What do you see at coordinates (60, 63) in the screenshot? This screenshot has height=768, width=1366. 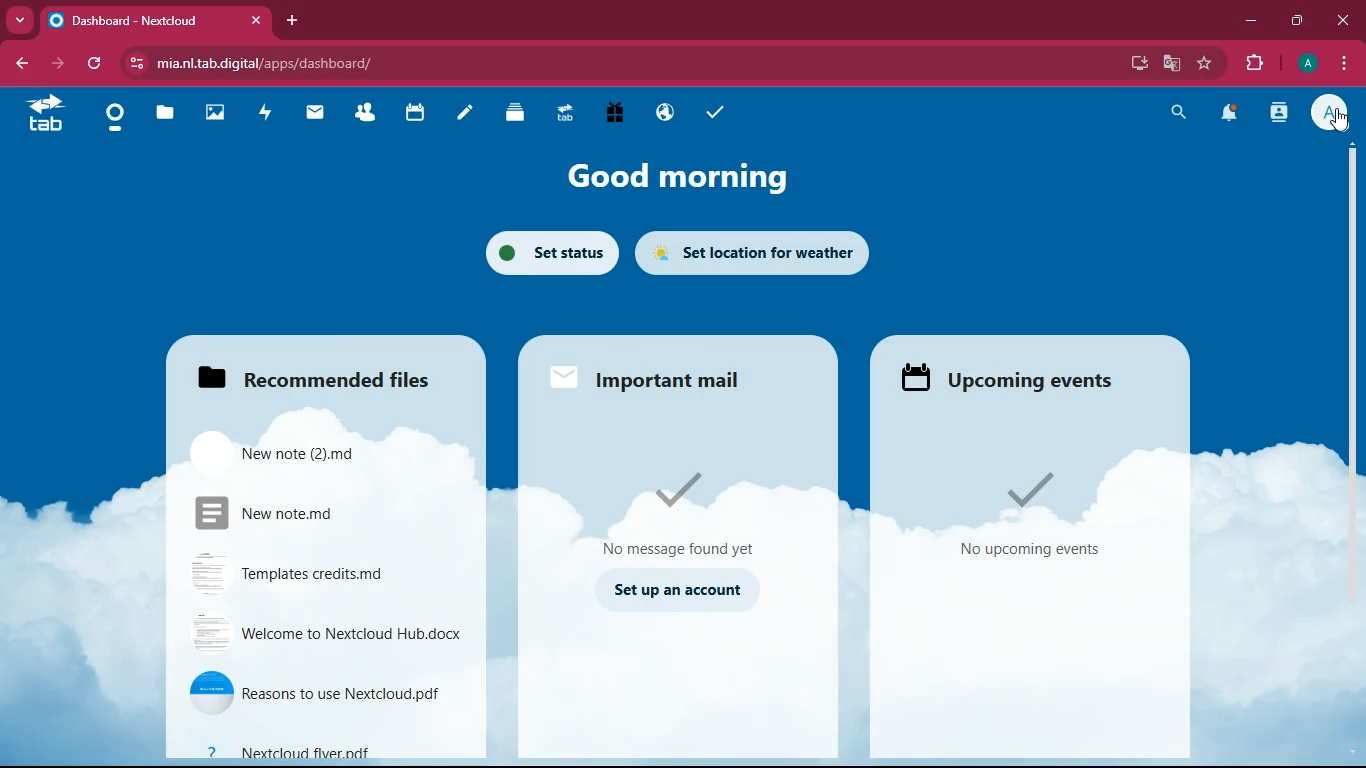 I see `forward` at bounding box center [60, 63].